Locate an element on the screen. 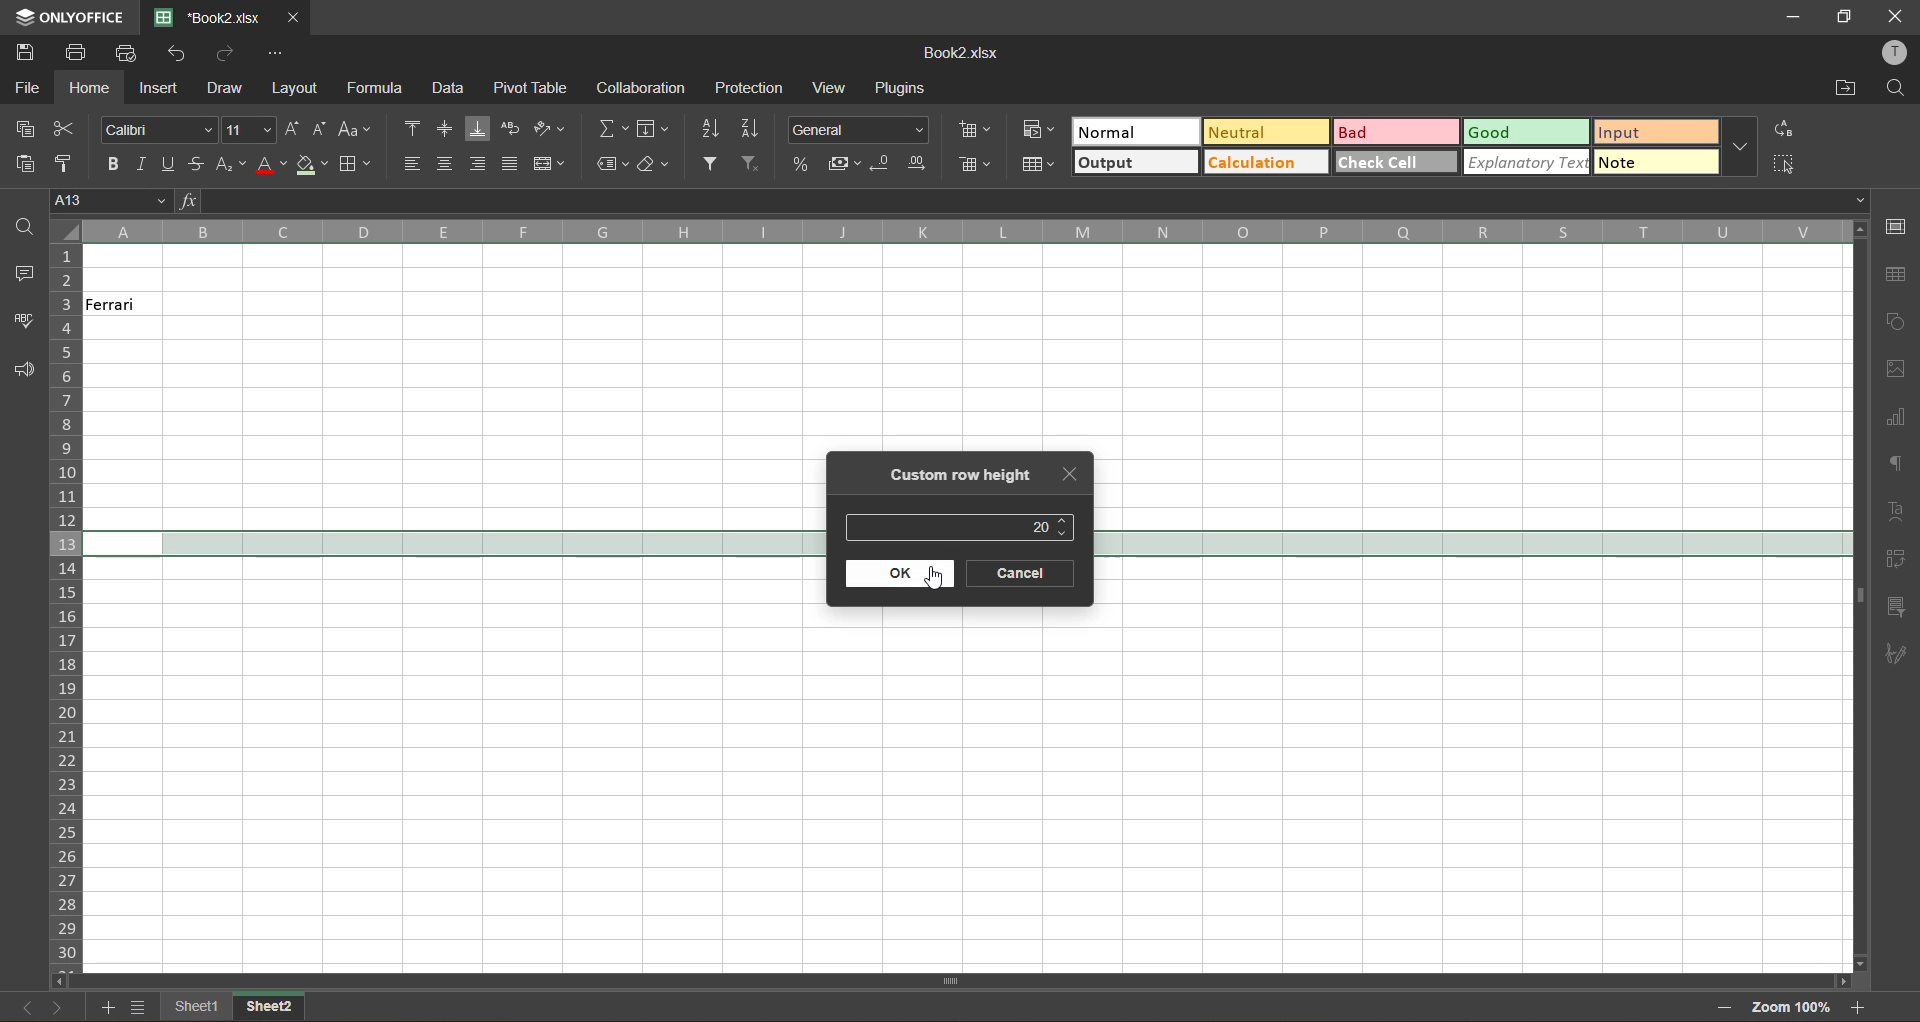 This screenshot has width=1920, height=1022. pivot table is located at coordinates (529, 87).